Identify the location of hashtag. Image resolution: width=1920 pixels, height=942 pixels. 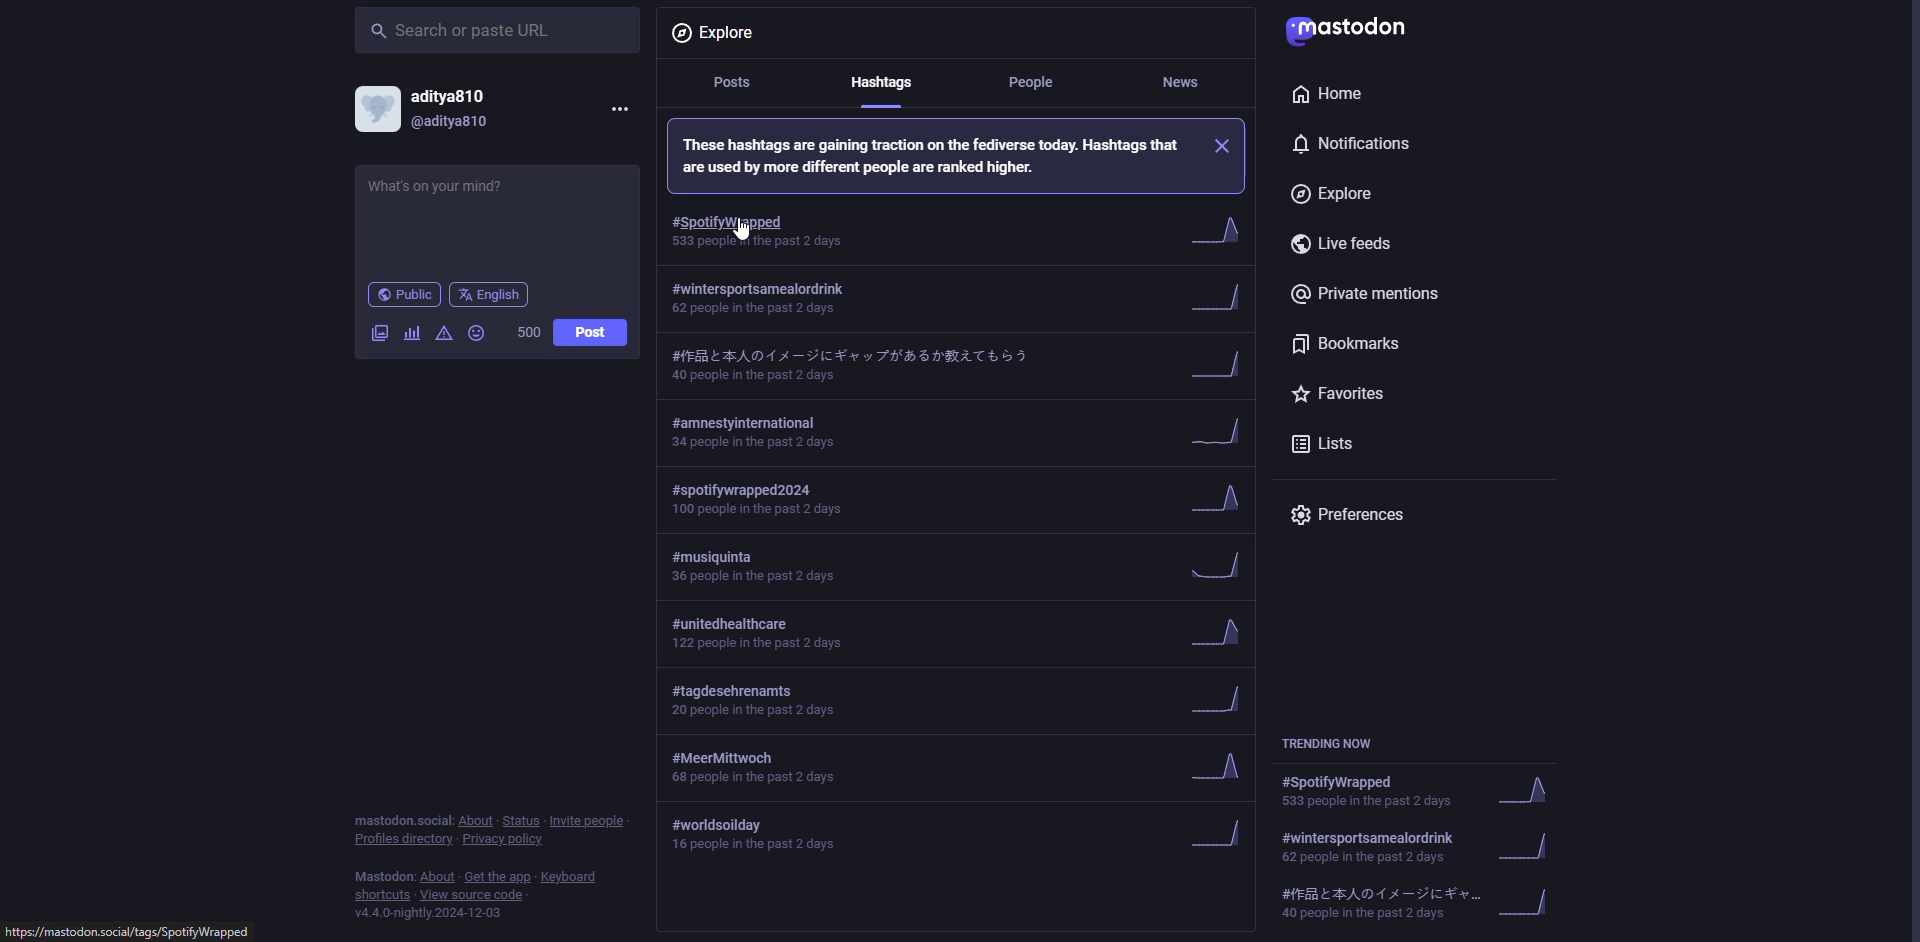
(775, 837).